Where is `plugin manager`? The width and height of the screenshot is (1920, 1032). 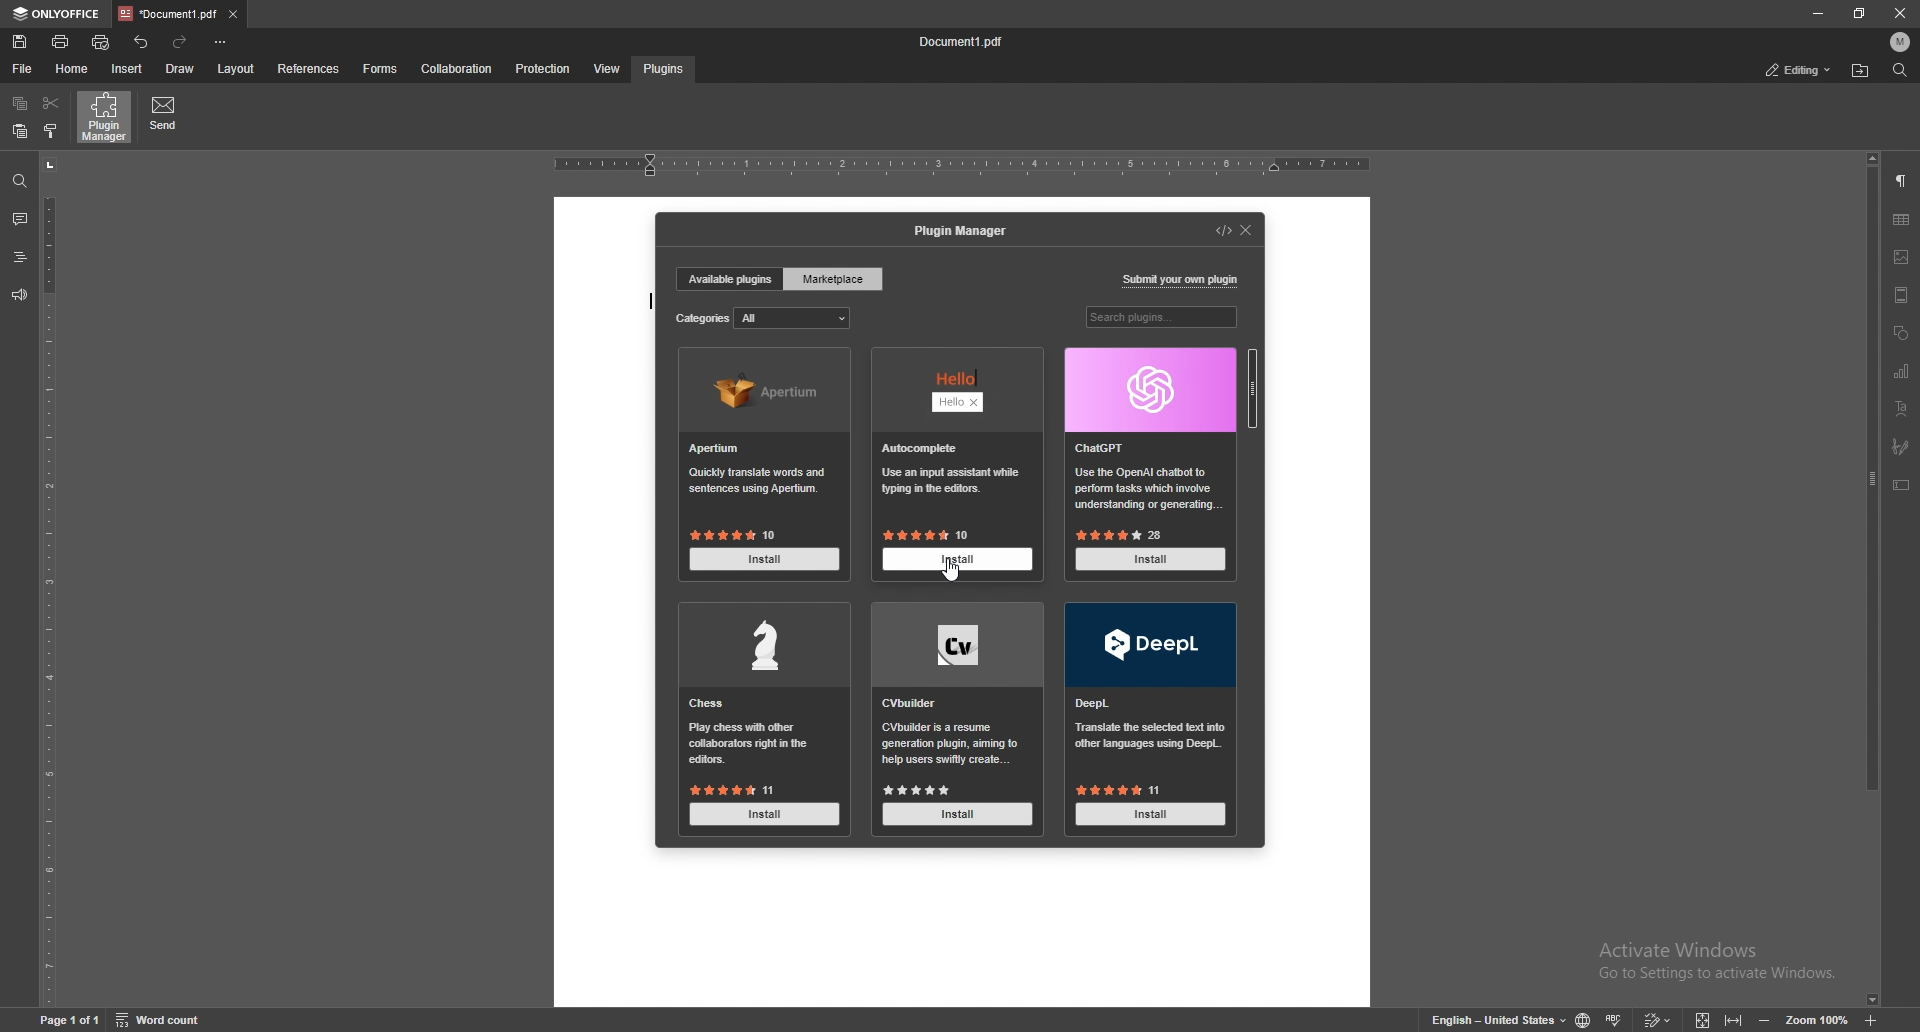 plugin manager is located at coordinates (106, 116).